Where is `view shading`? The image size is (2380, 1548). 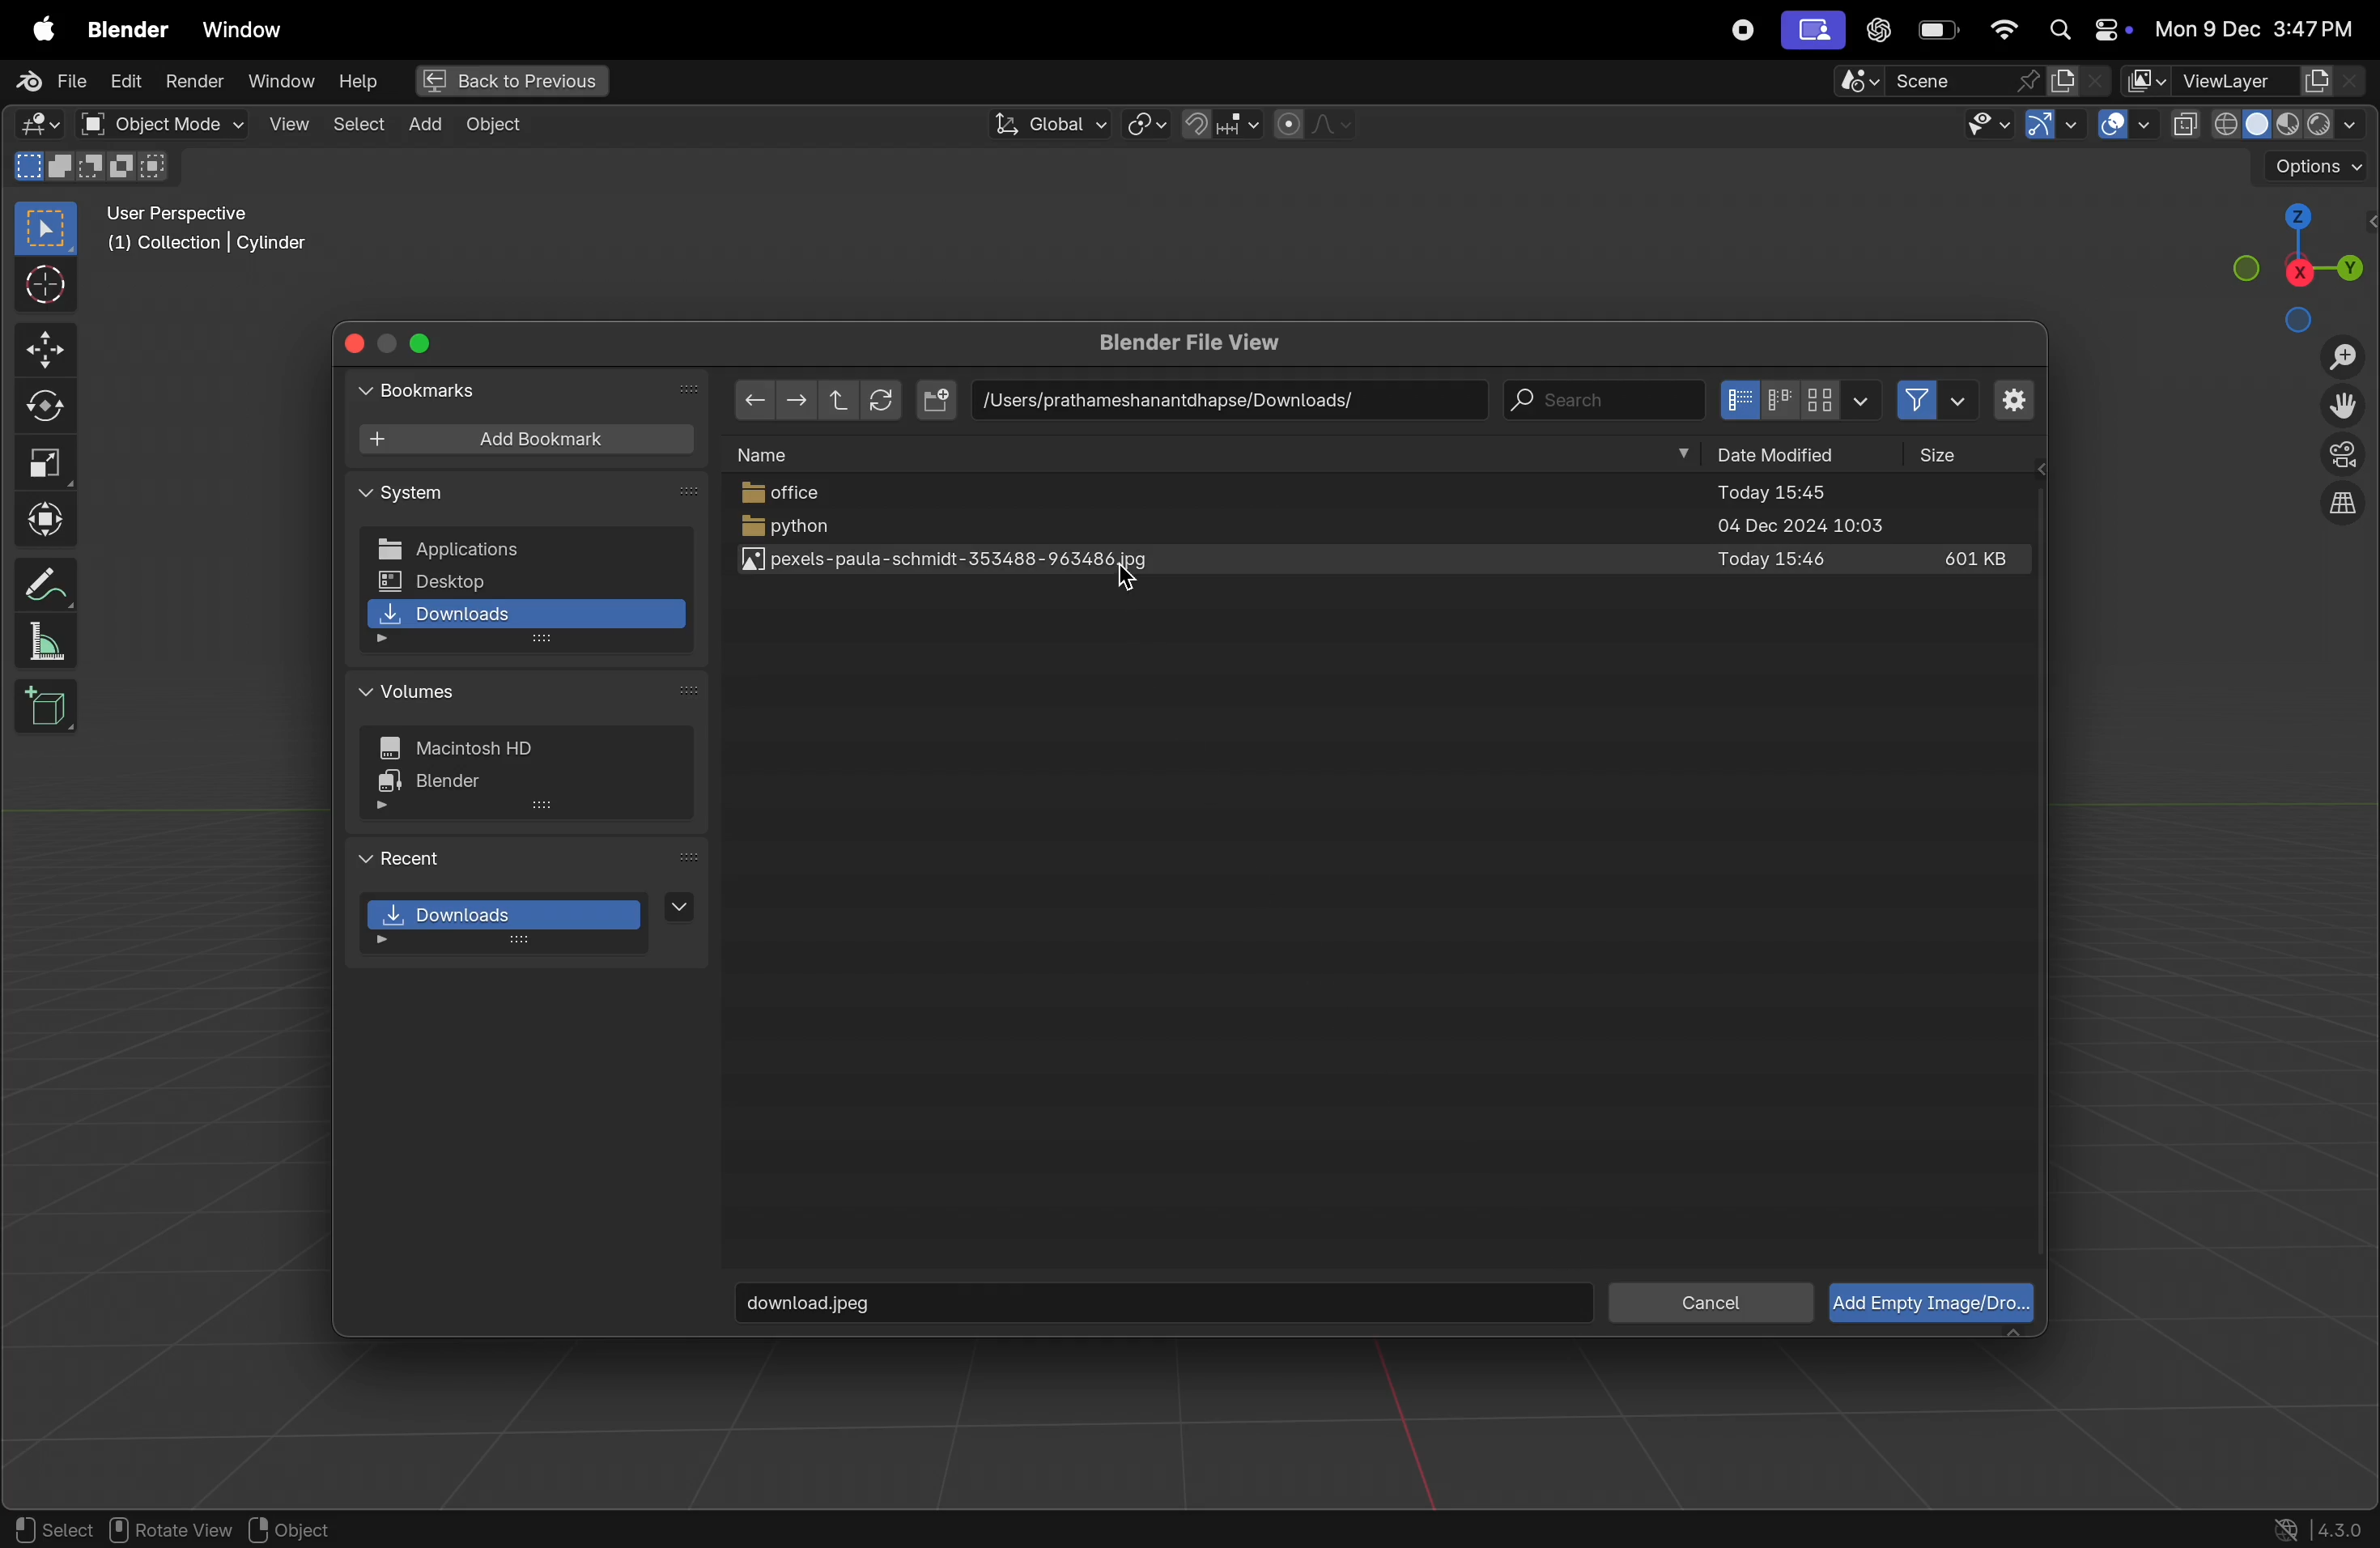 view shading is located at coordinates (2263, 123).